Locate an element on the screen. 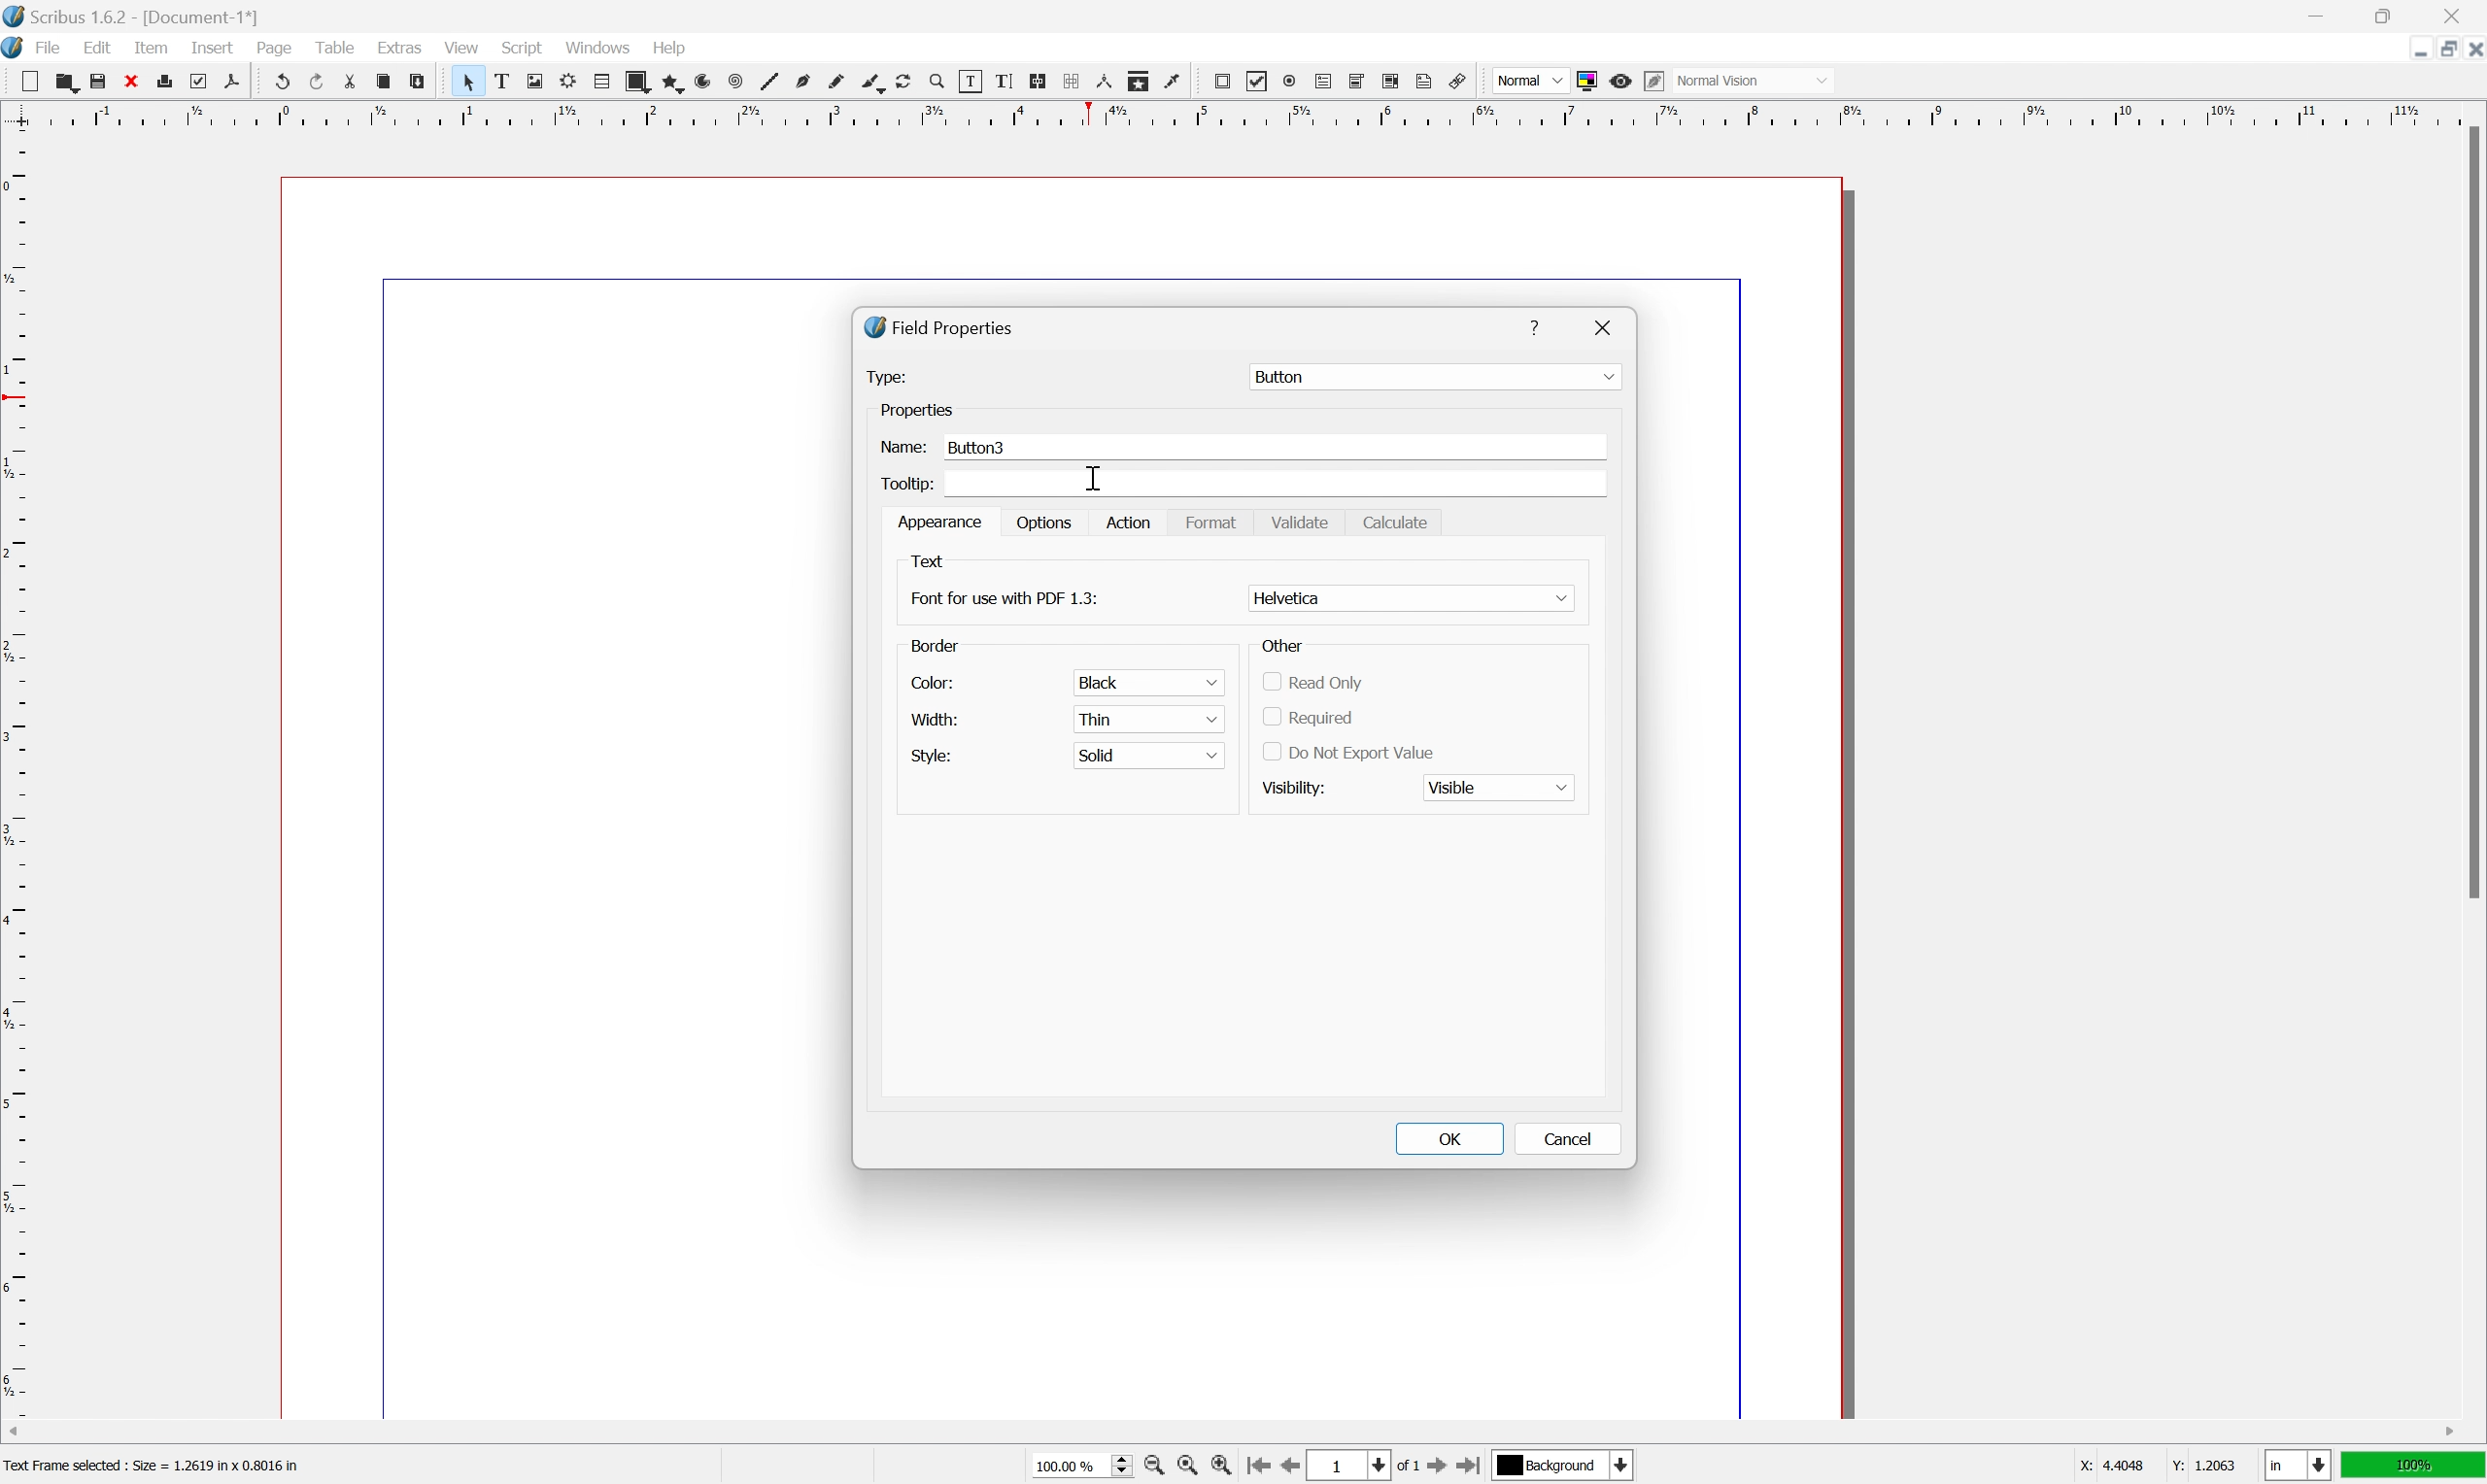 This screenshot has width=2487, height=1484. Helvatika is located at coordinates (1412, 596).